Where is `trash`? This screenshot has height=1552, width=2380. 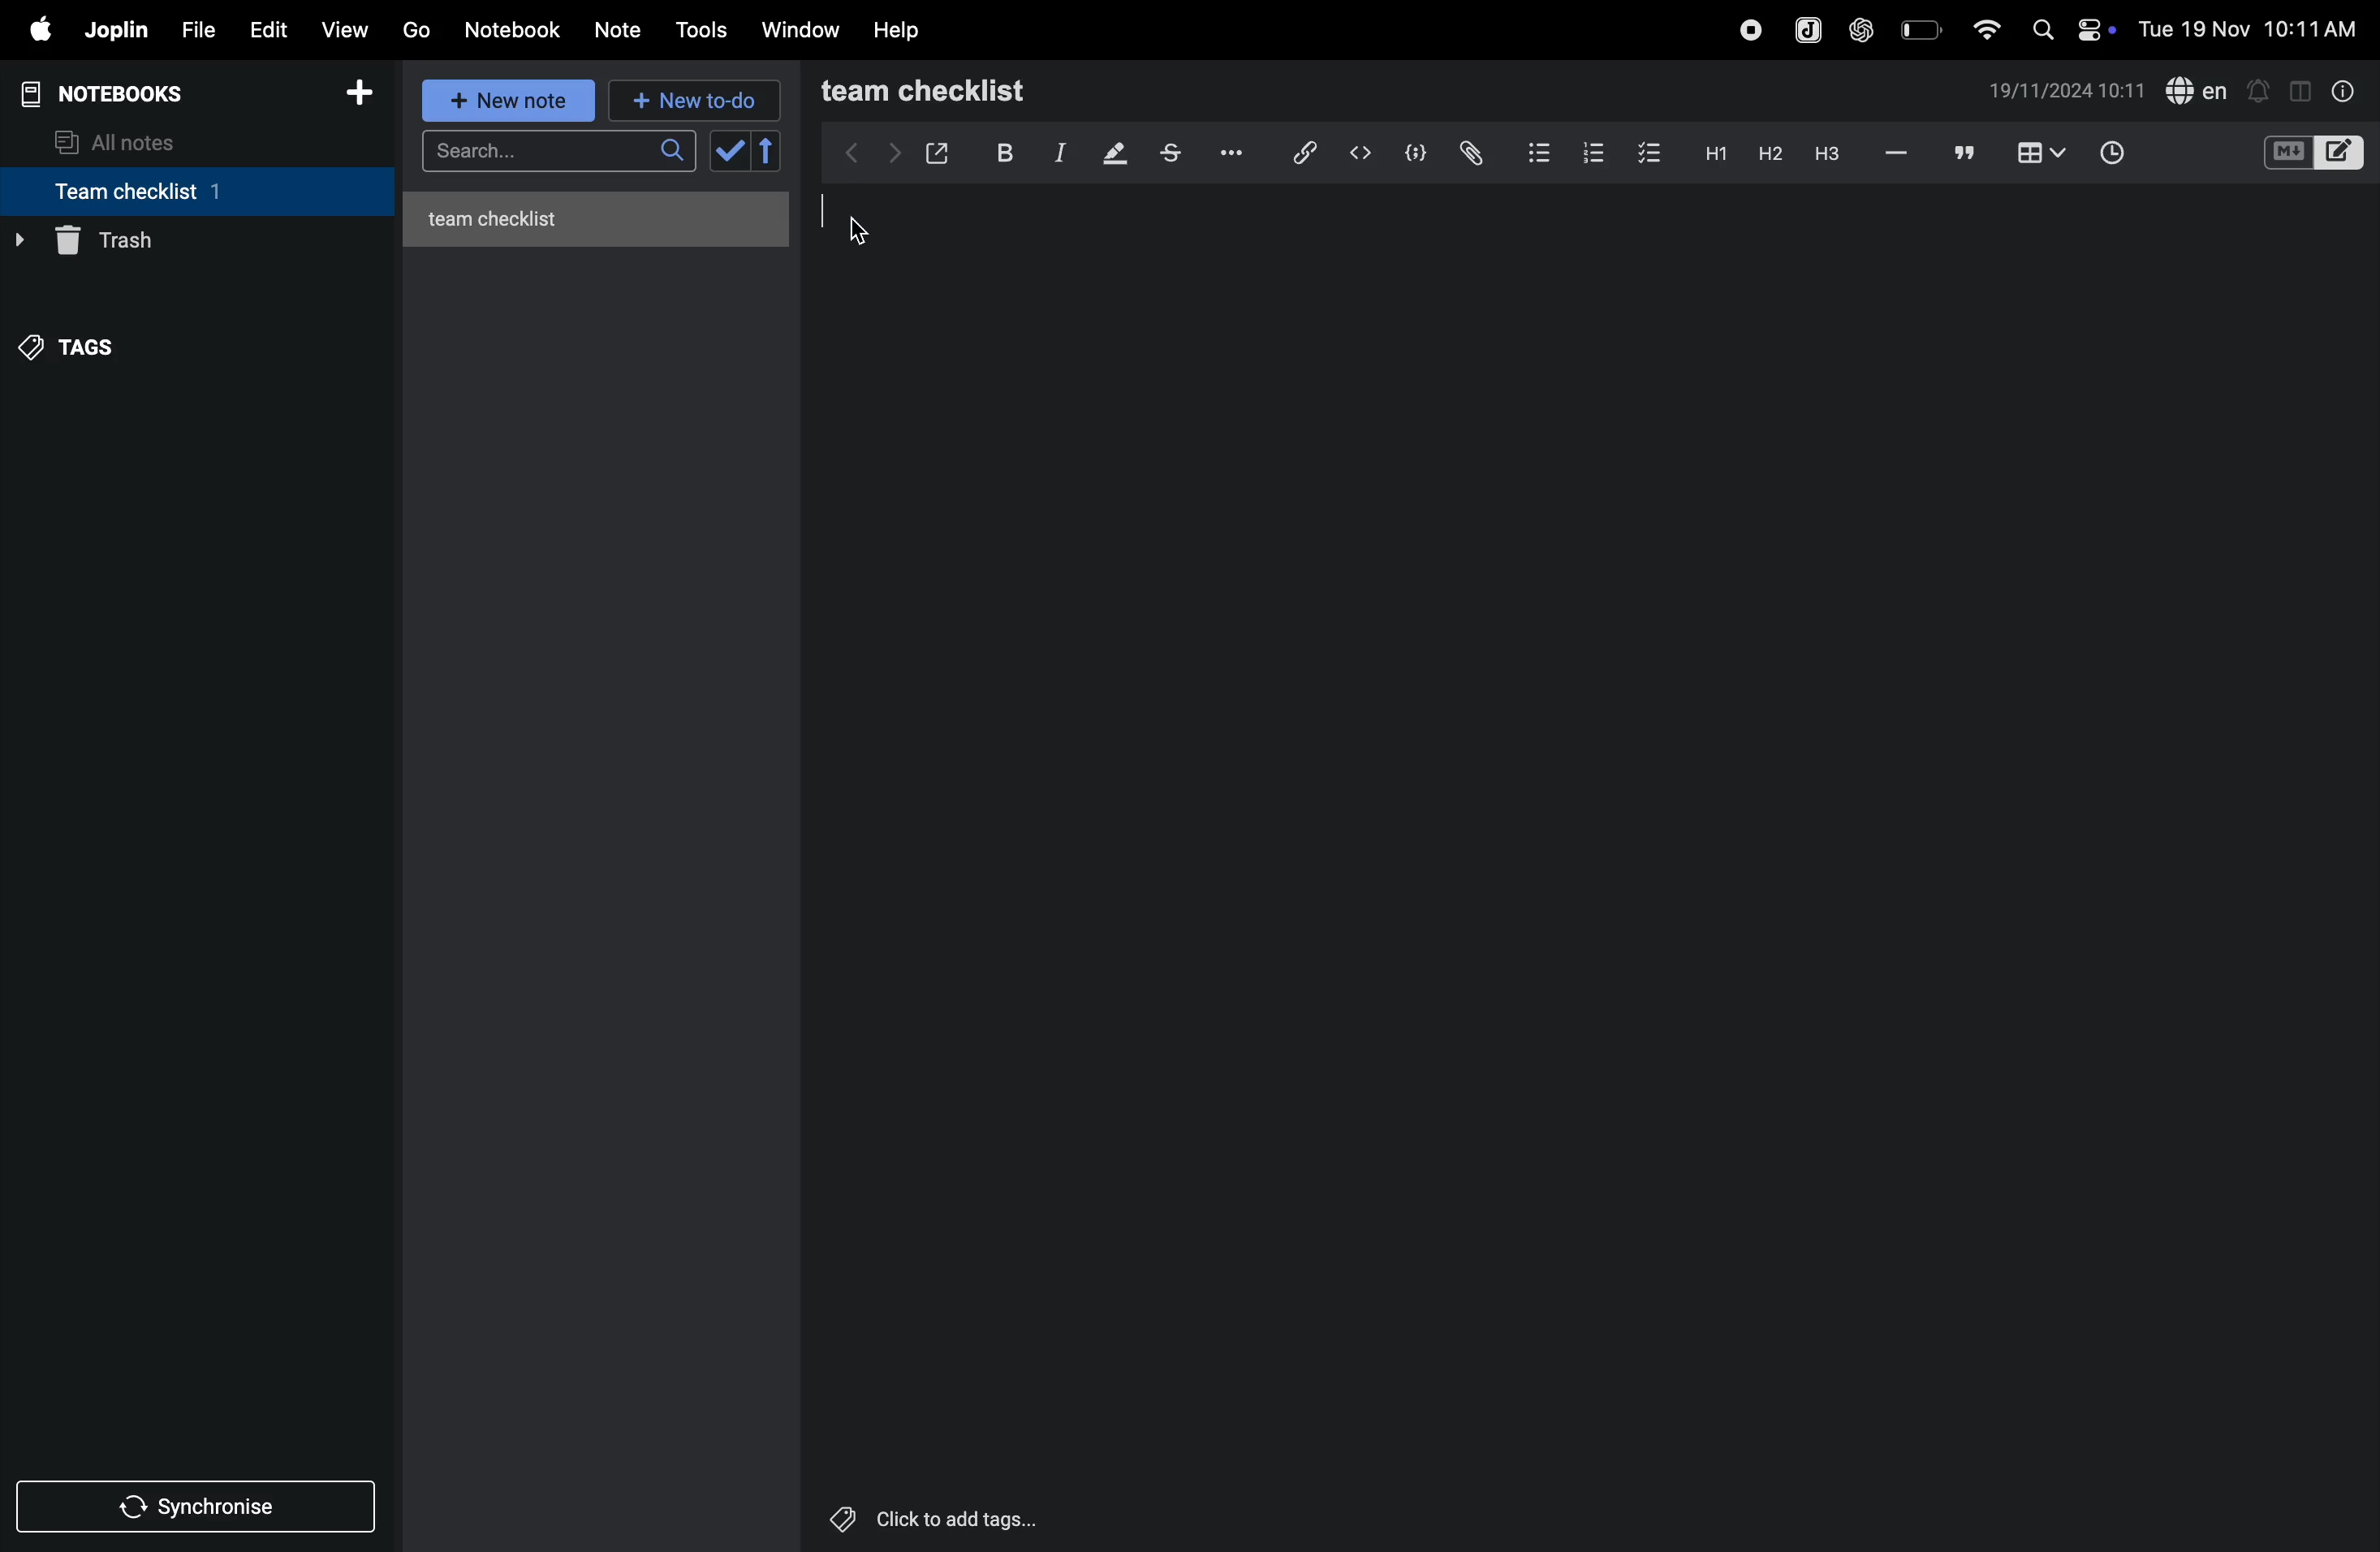
trash is located at coordinates (189, 241).